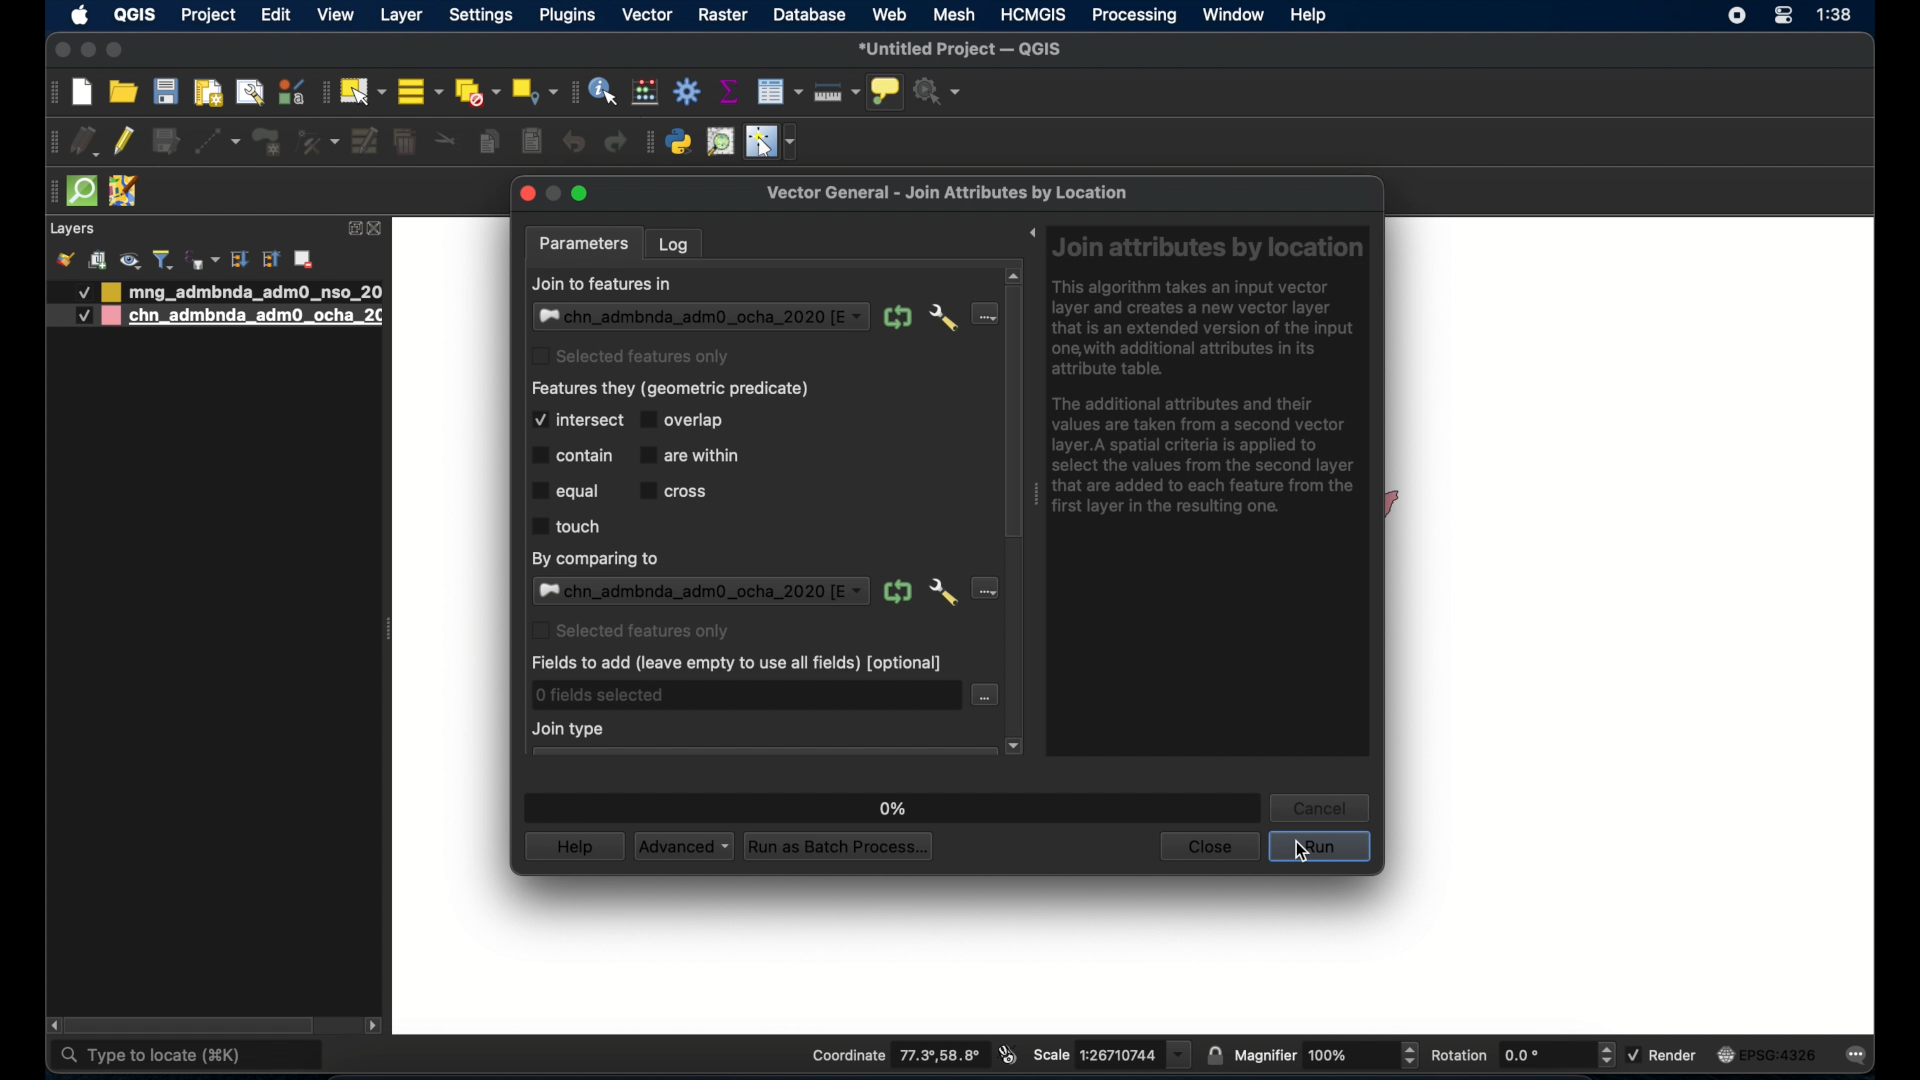 The height and width of the screenshot is (1080, 1920). What do you see at coordinates (206, 17) in the screenshot?
I see `project` at bounding box center [206, 17].